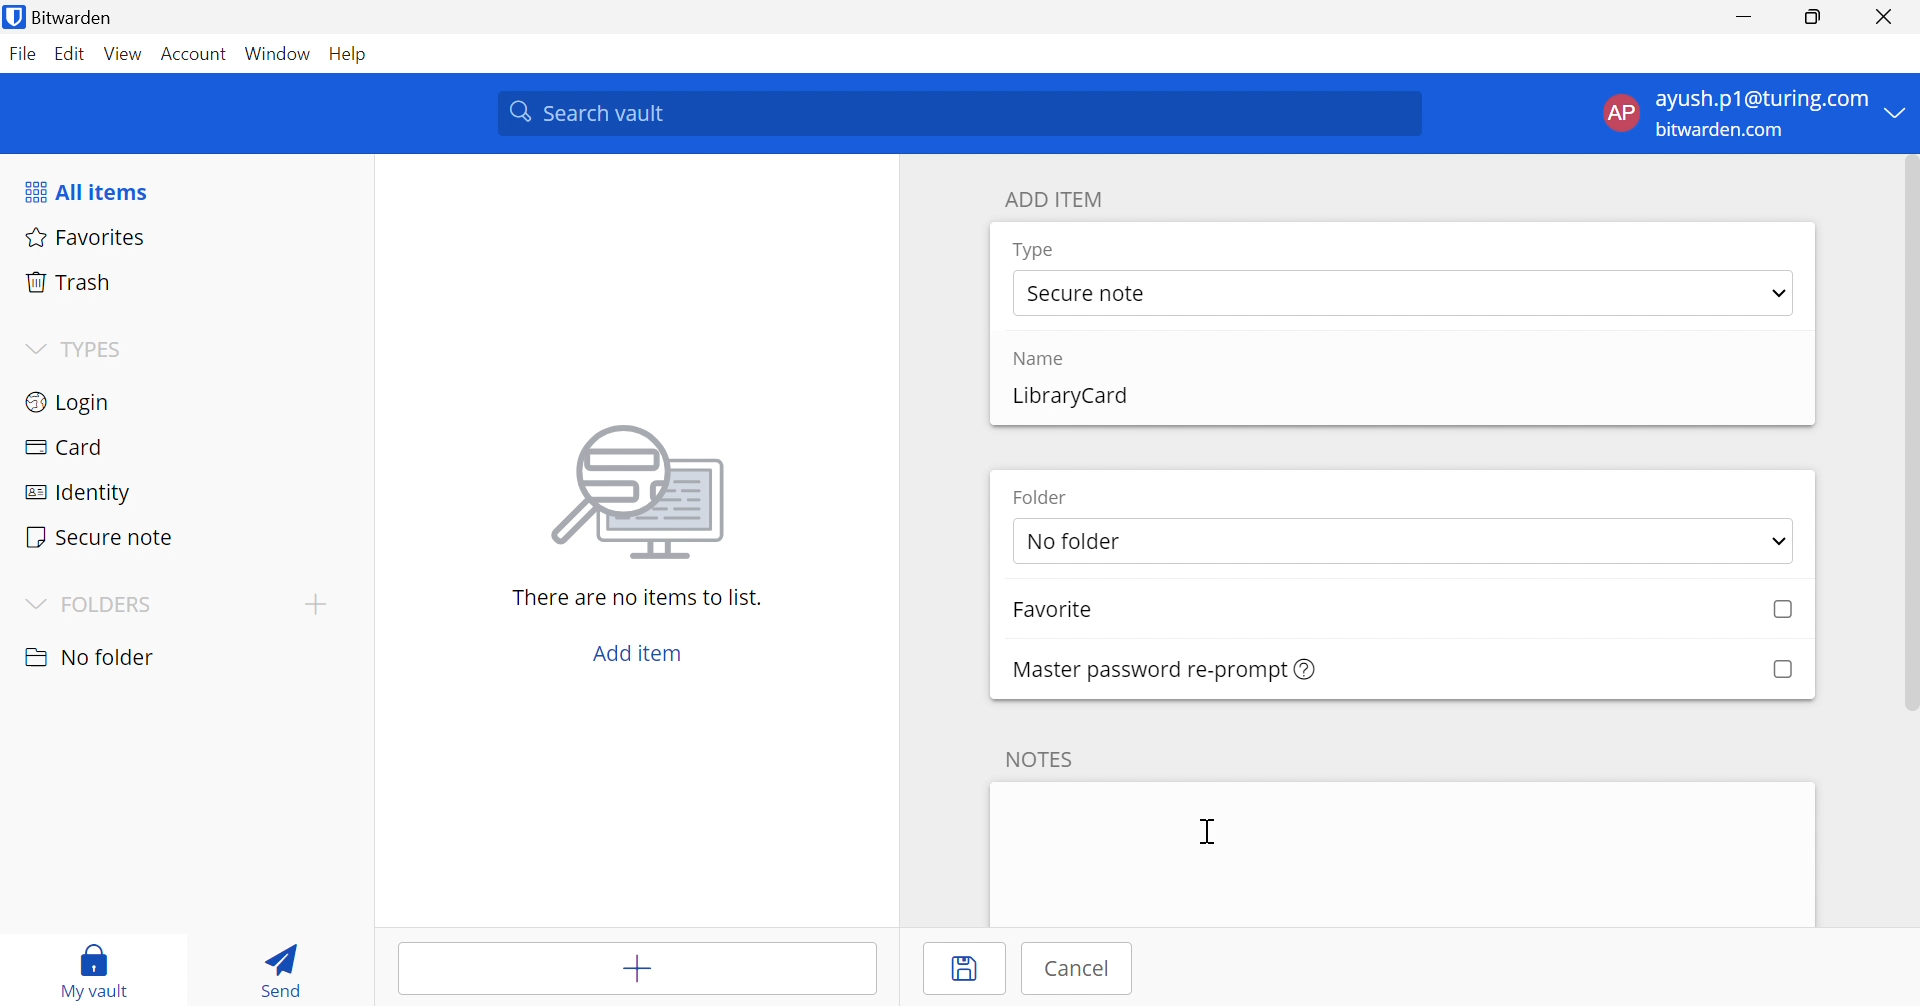 Image resolution: width=1920 pixels, height=1006 pixels. I want to click on account menu, so click(1751, 114).